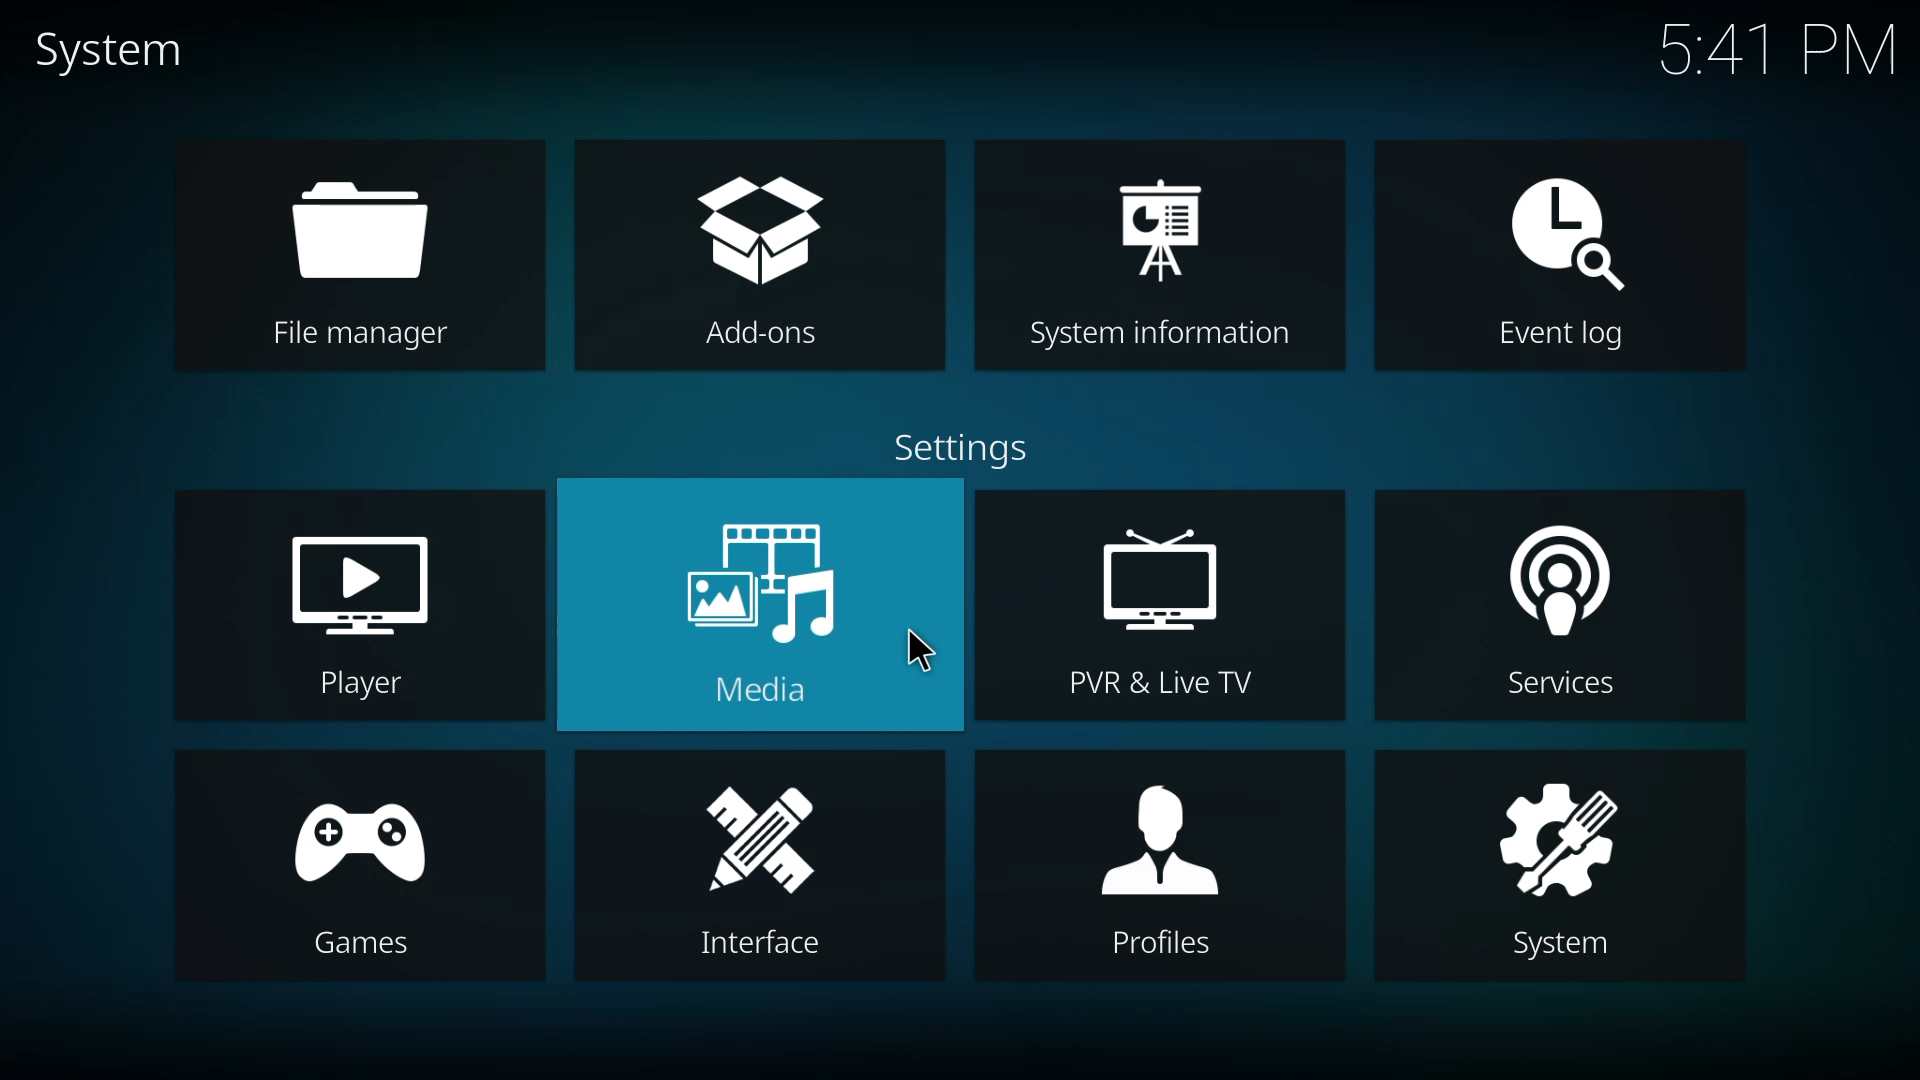  I want to click on profiles, so click(1167, 870).